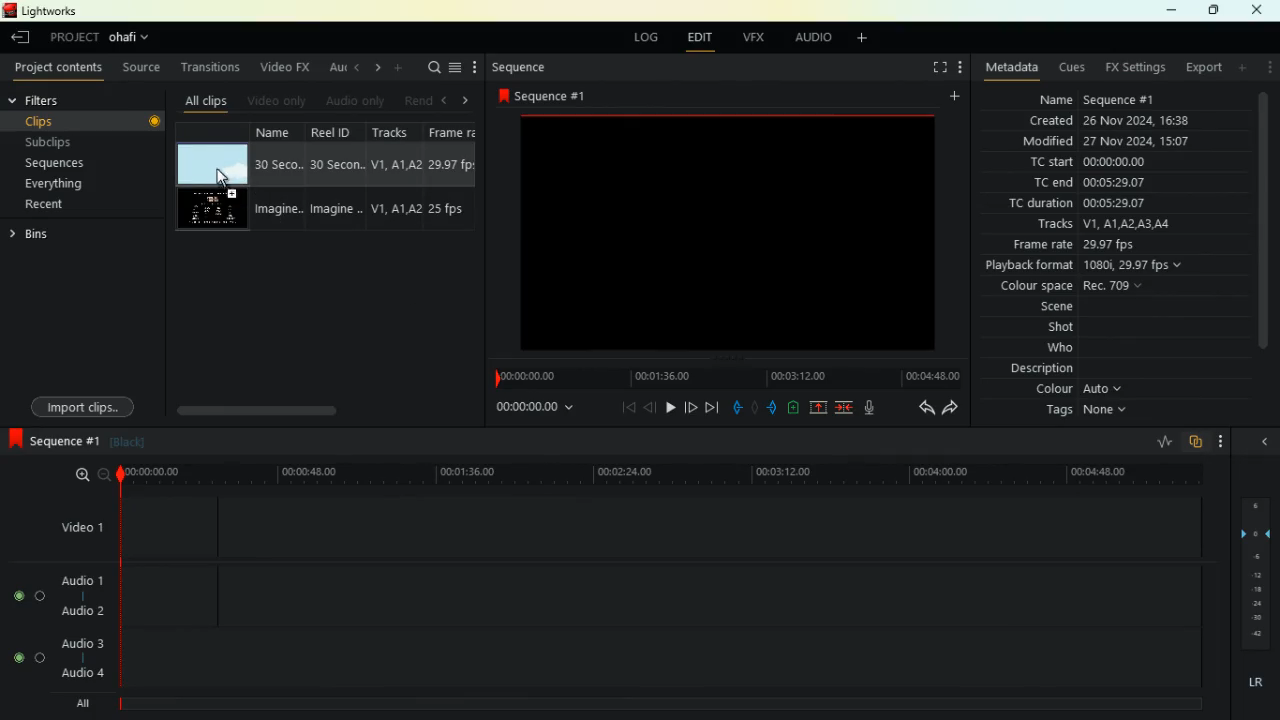 The image size is (1280, 720). I want to click on everything, so click(62, 184).